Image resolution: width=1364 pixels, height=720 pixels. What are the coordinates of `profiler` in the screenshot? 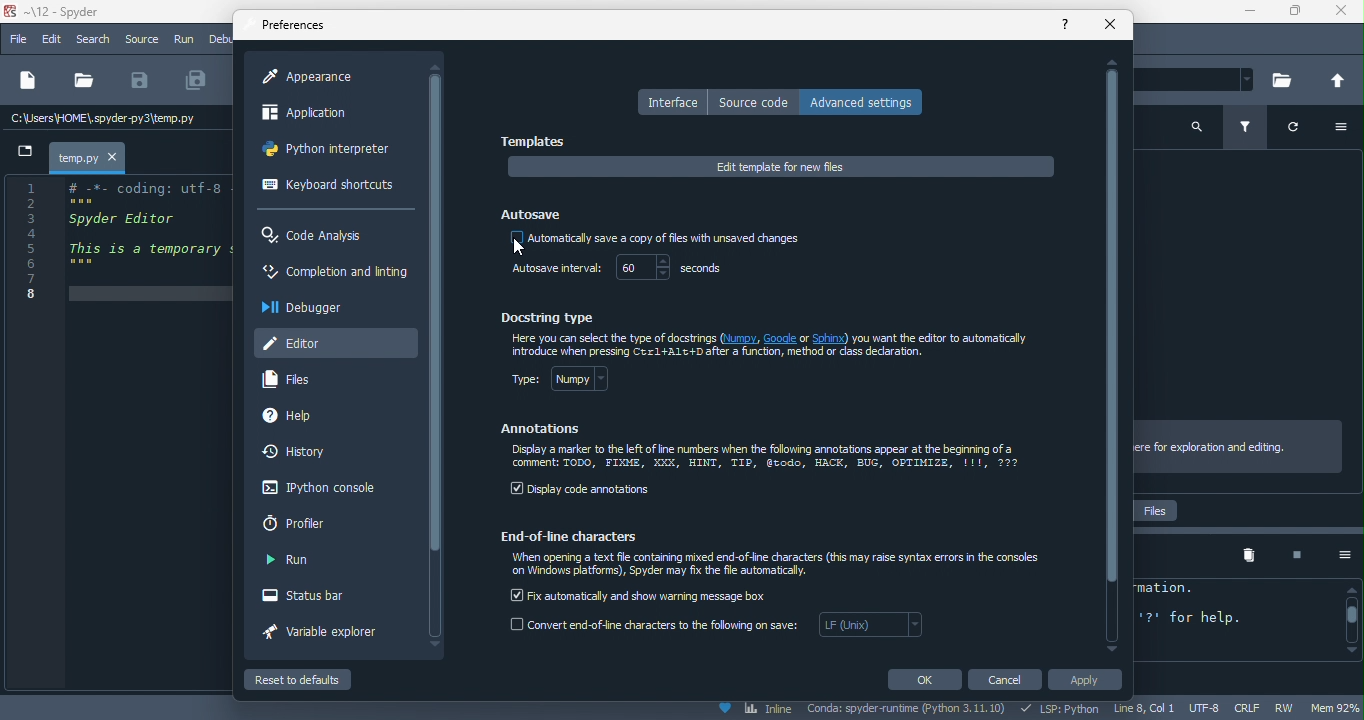 It's located at (304, 523).